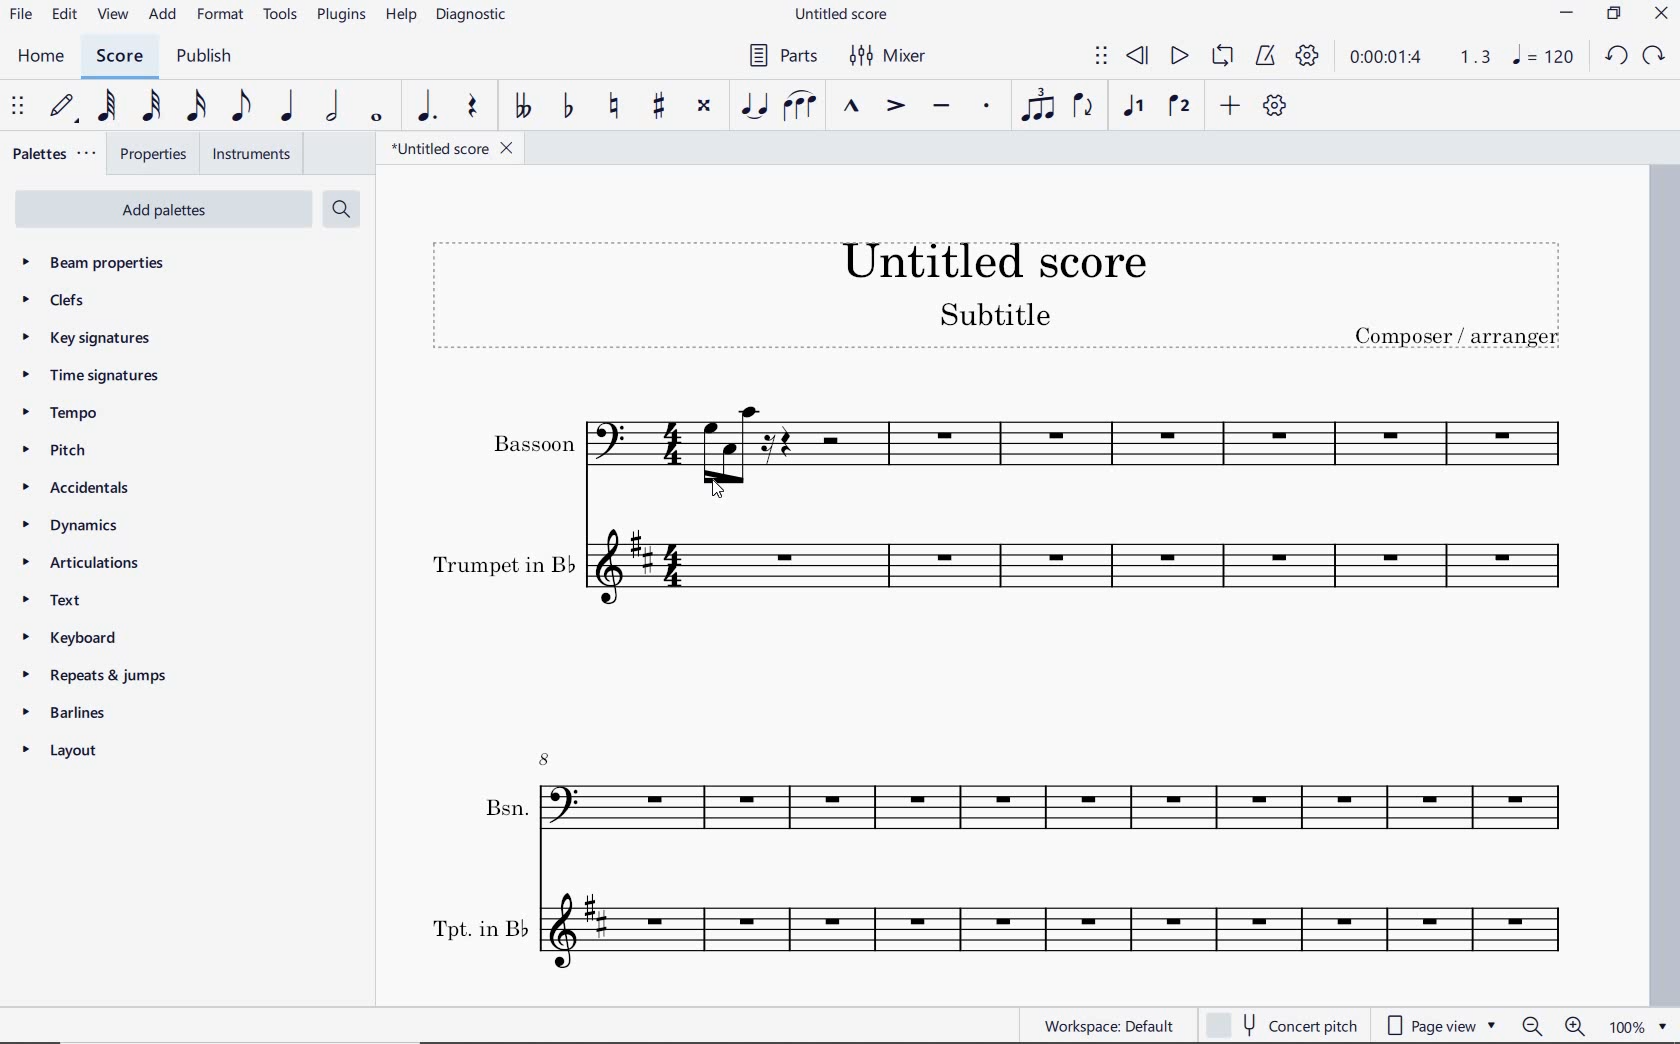 The image size is (1680, 1044). Describe the element at coordinates (1108, 1028) in the screenshot. I see `workspace: default` at that location.